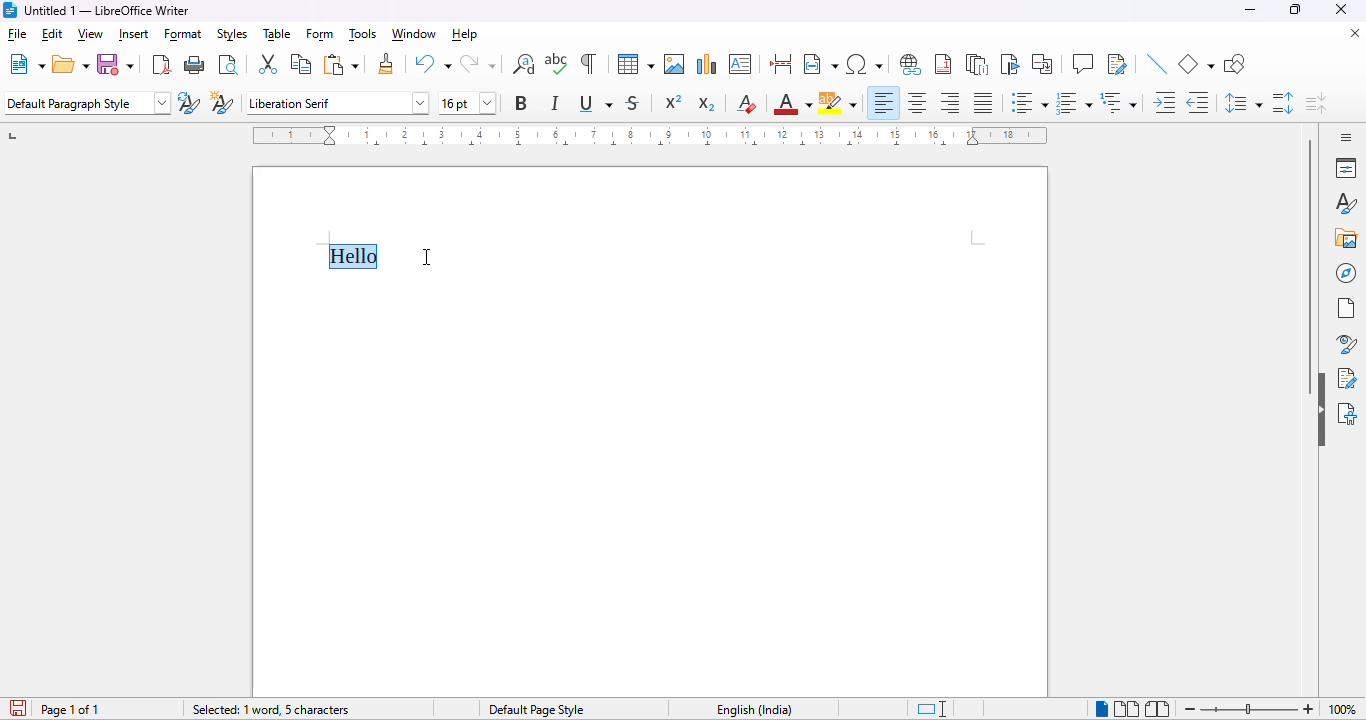  I want to click on insert chart, so click(707, 64).